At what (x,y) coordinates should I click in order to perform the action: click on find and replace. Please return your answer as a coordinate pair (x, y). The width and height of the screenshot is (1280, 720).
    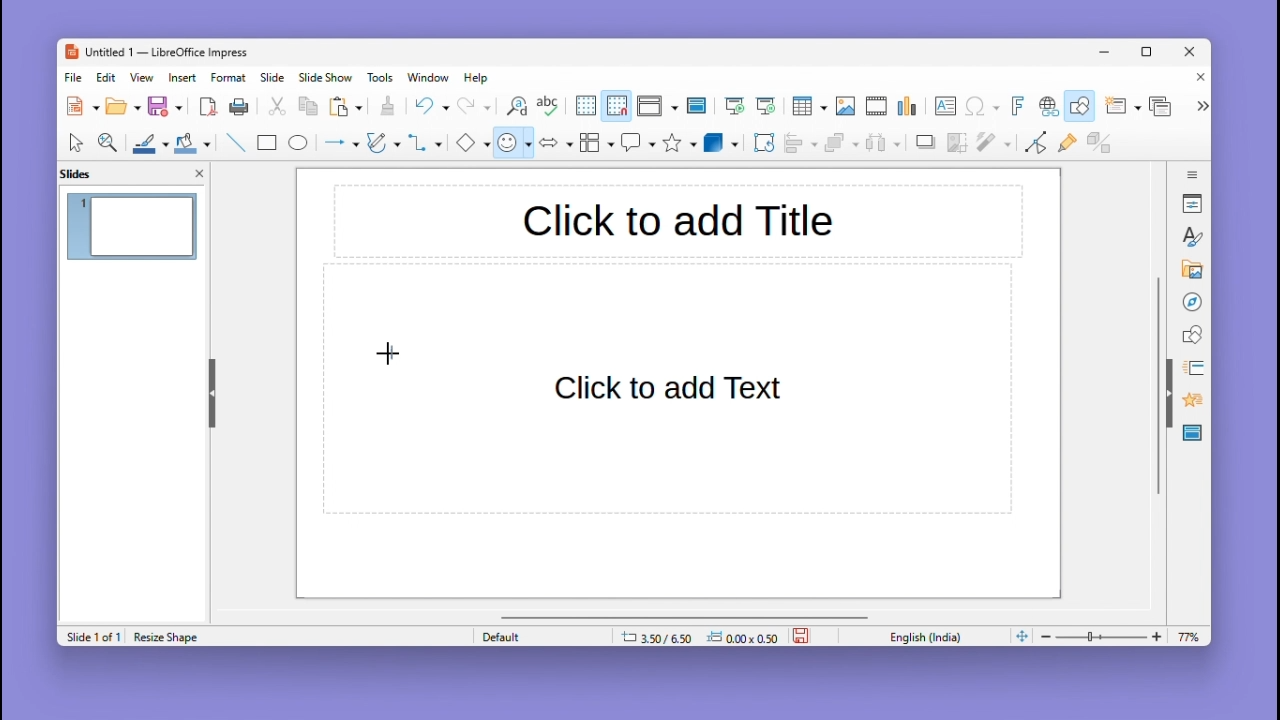
    Looking at the image, I should click on (515, 106).